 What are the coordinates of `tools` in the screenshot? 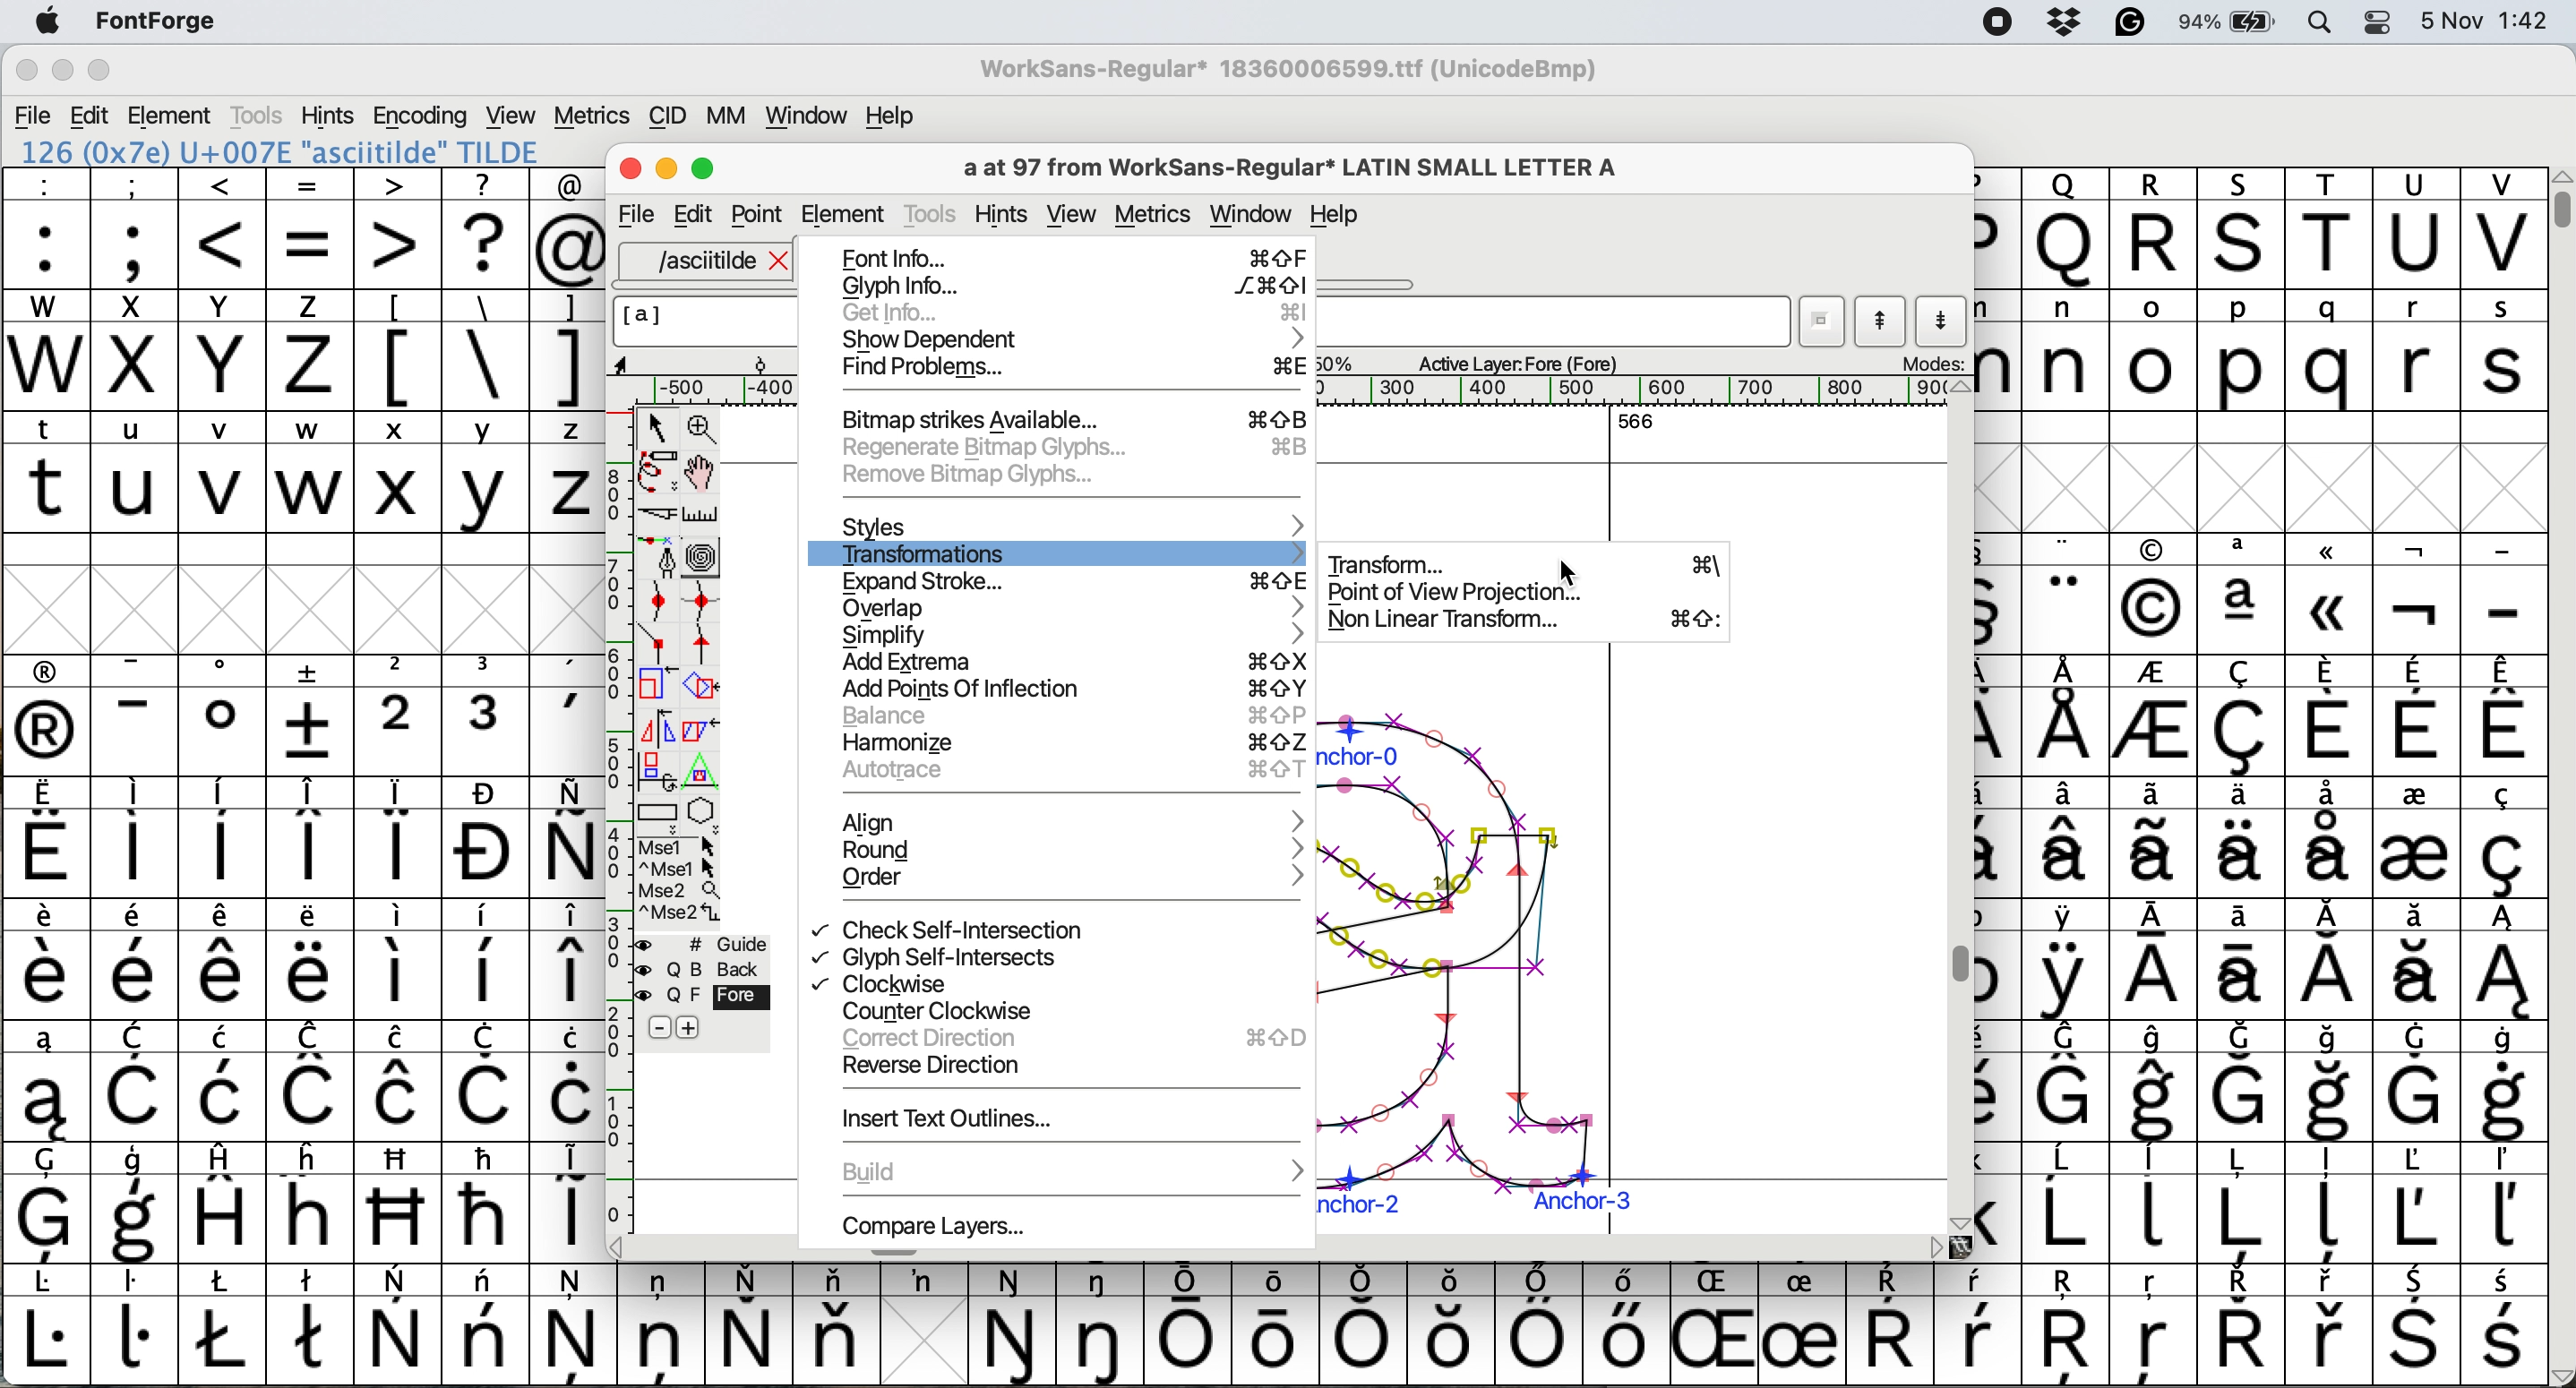 It's located at (934, 211).